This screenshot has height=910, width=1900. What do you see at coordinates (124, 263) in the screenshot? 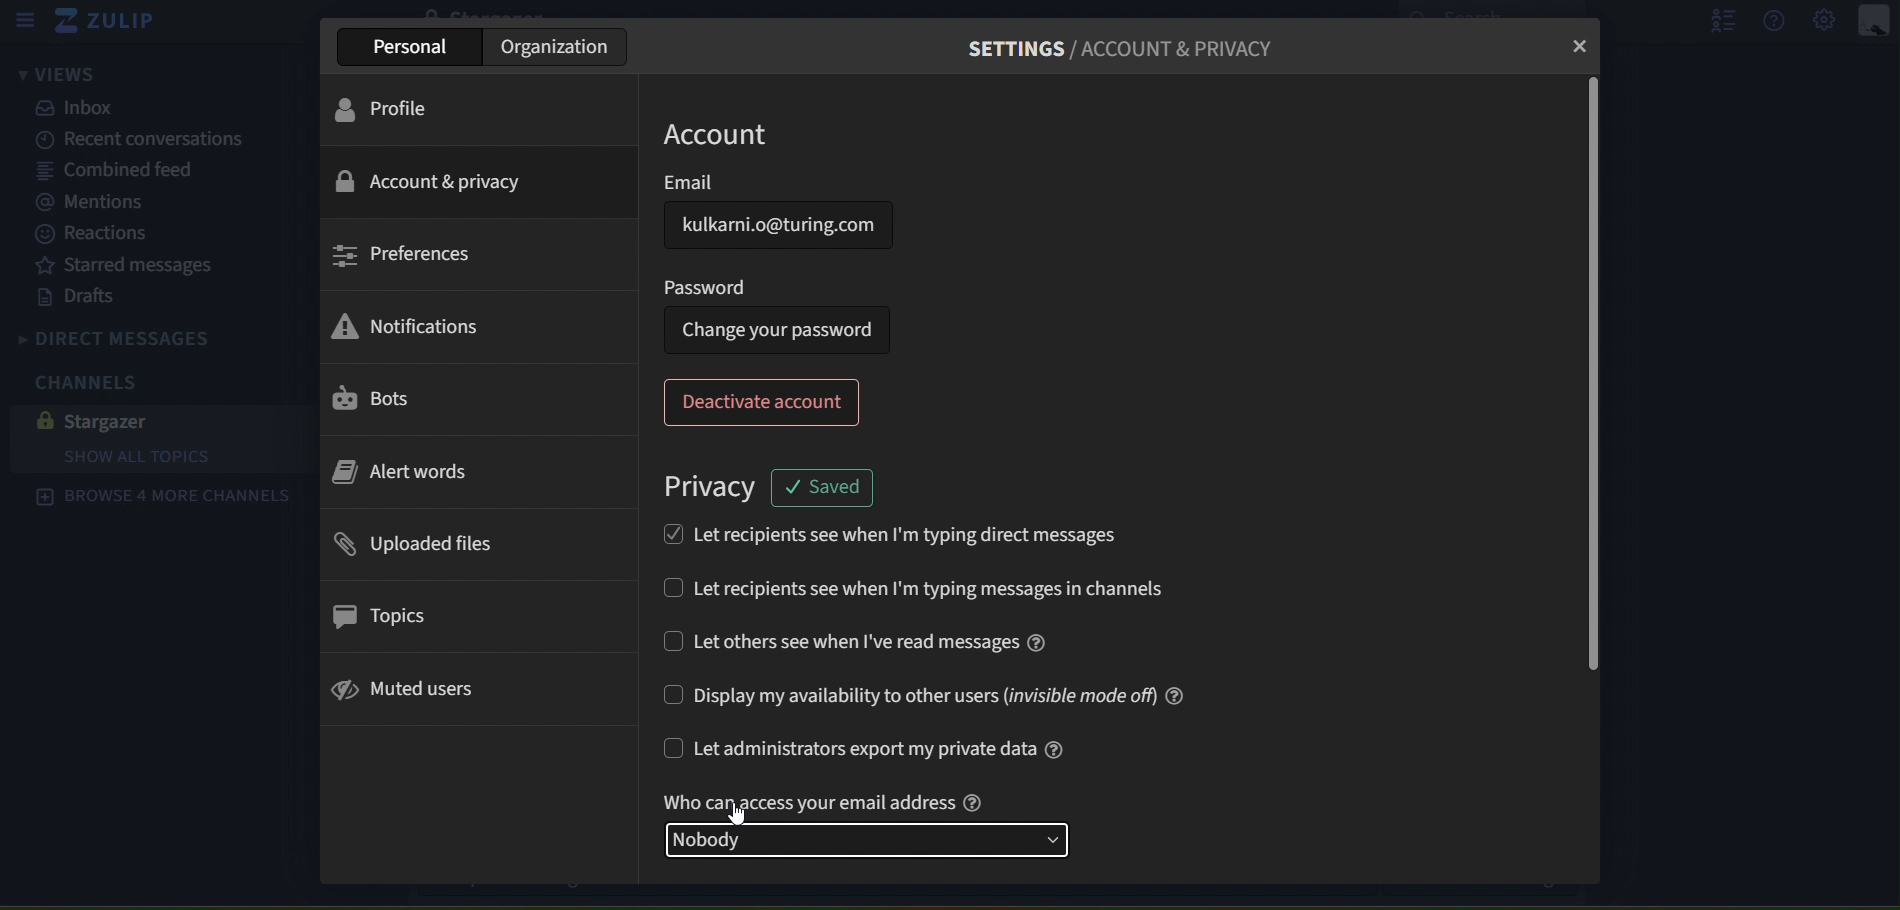
I see `starred messages` at bounding box center [124, 263].